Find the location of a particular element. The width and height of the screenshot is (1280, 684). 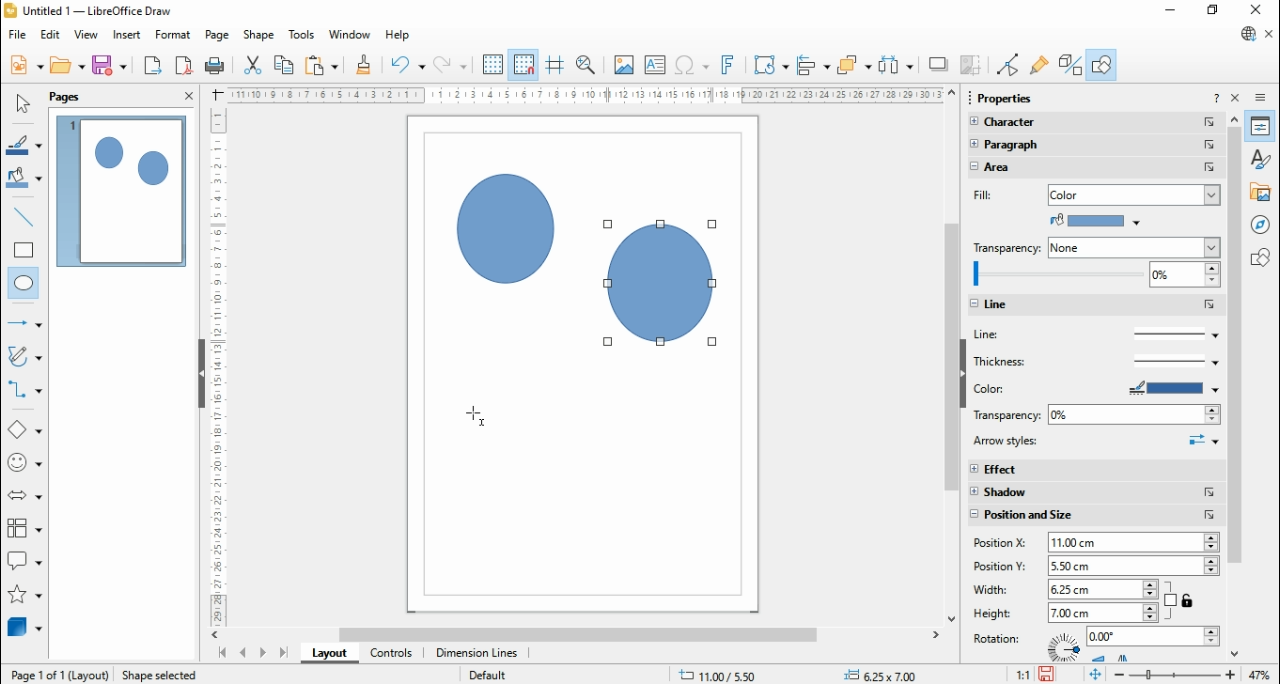

47% is located at coordinates (1262, 674).